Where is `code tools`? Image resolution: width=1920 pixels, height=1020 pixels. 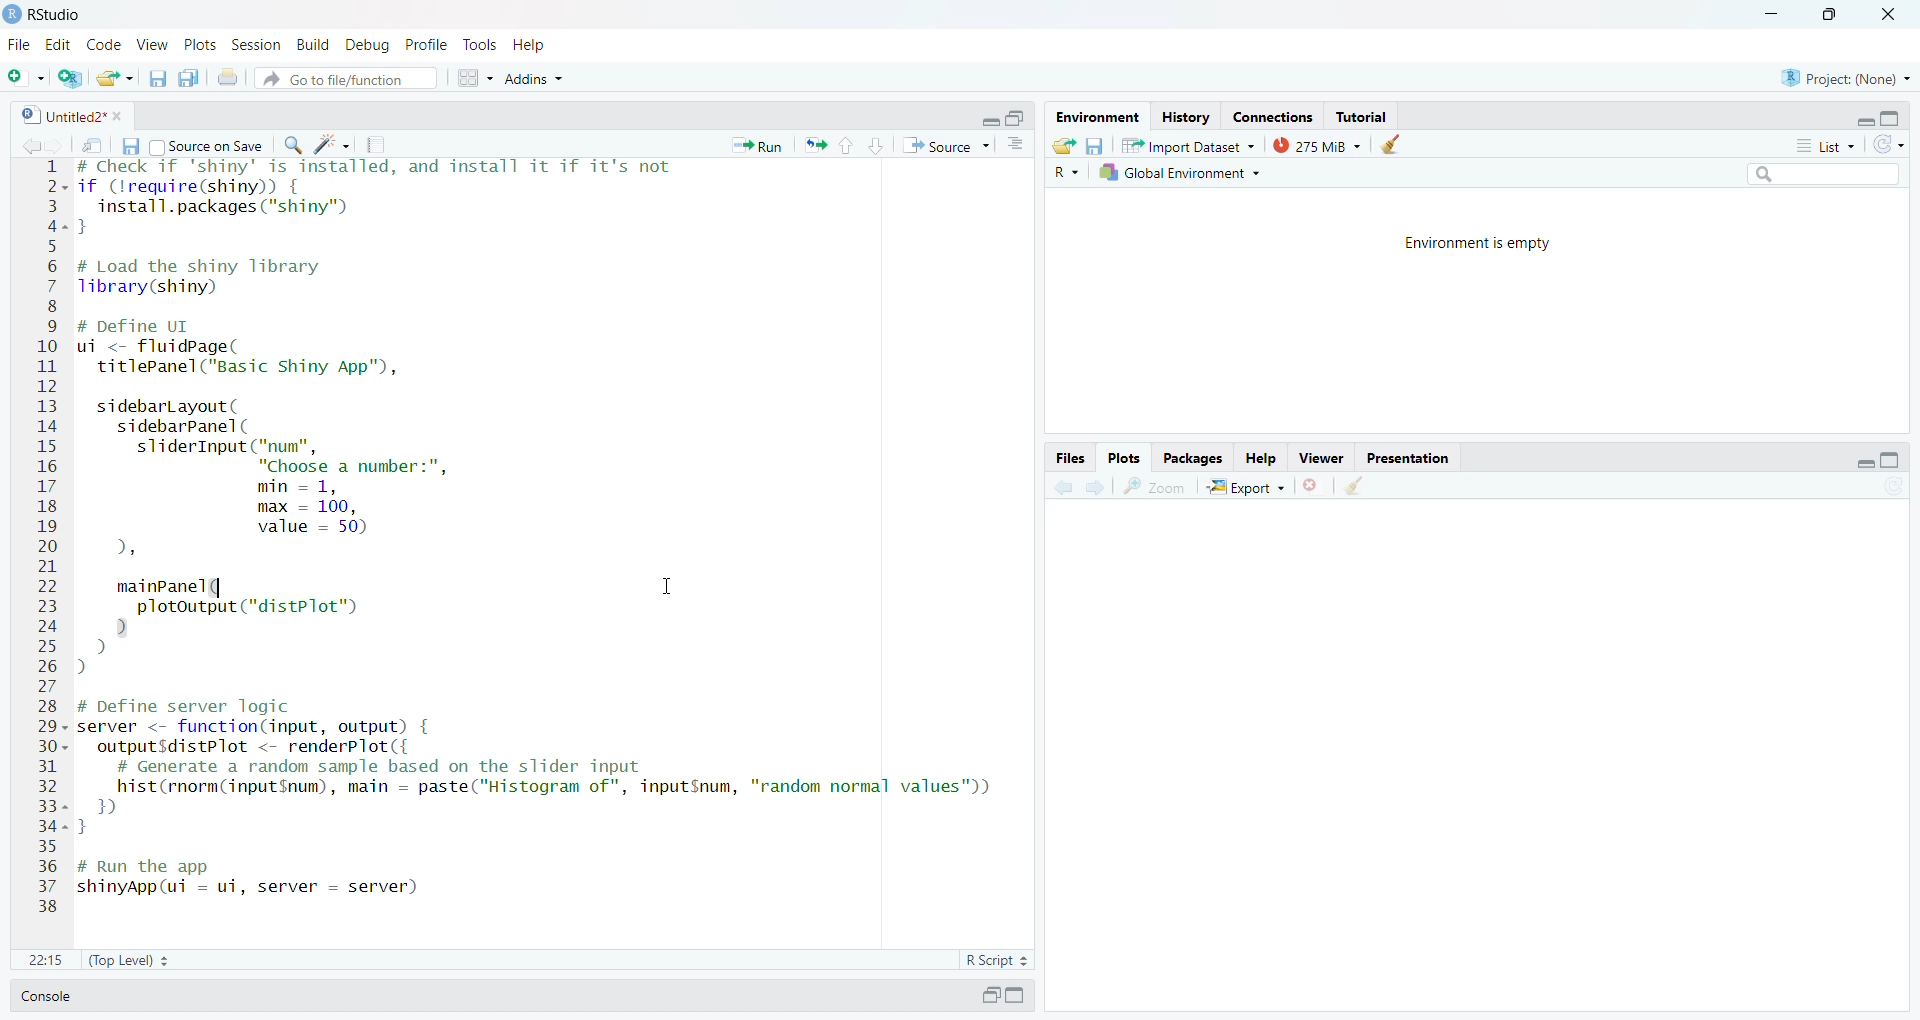 code tools is located at coordinates (333, 144).